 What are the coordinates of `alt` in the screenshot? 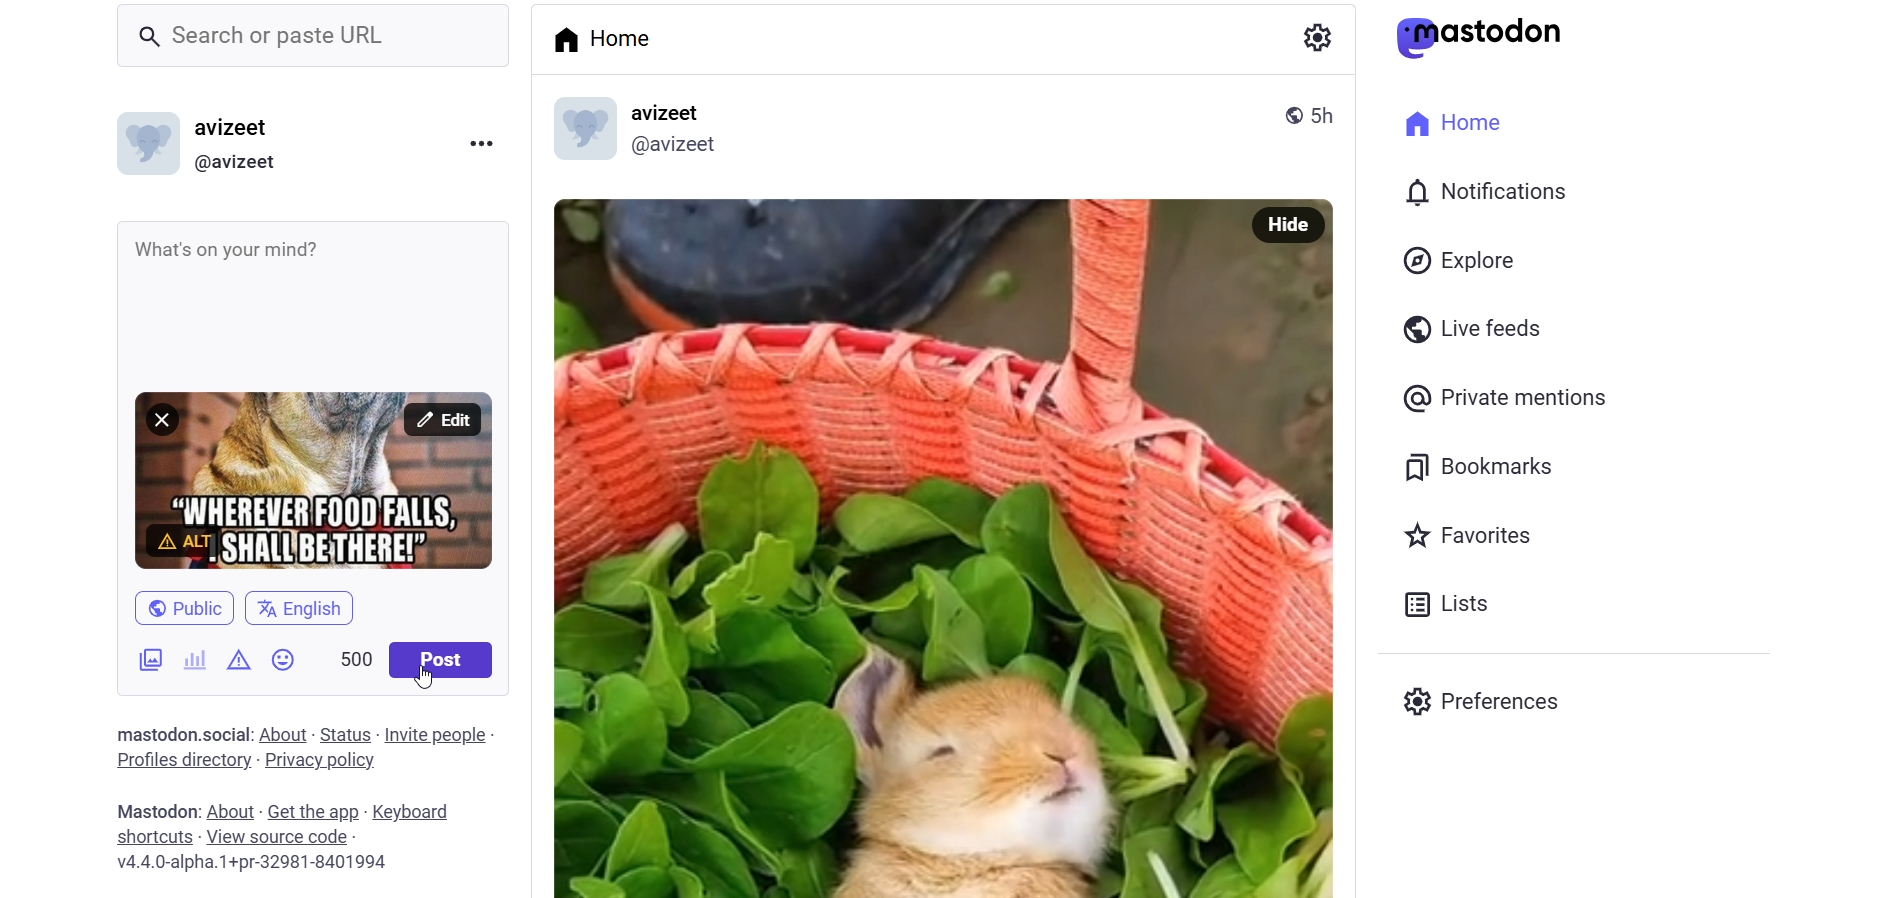 It's located at (185, 539).